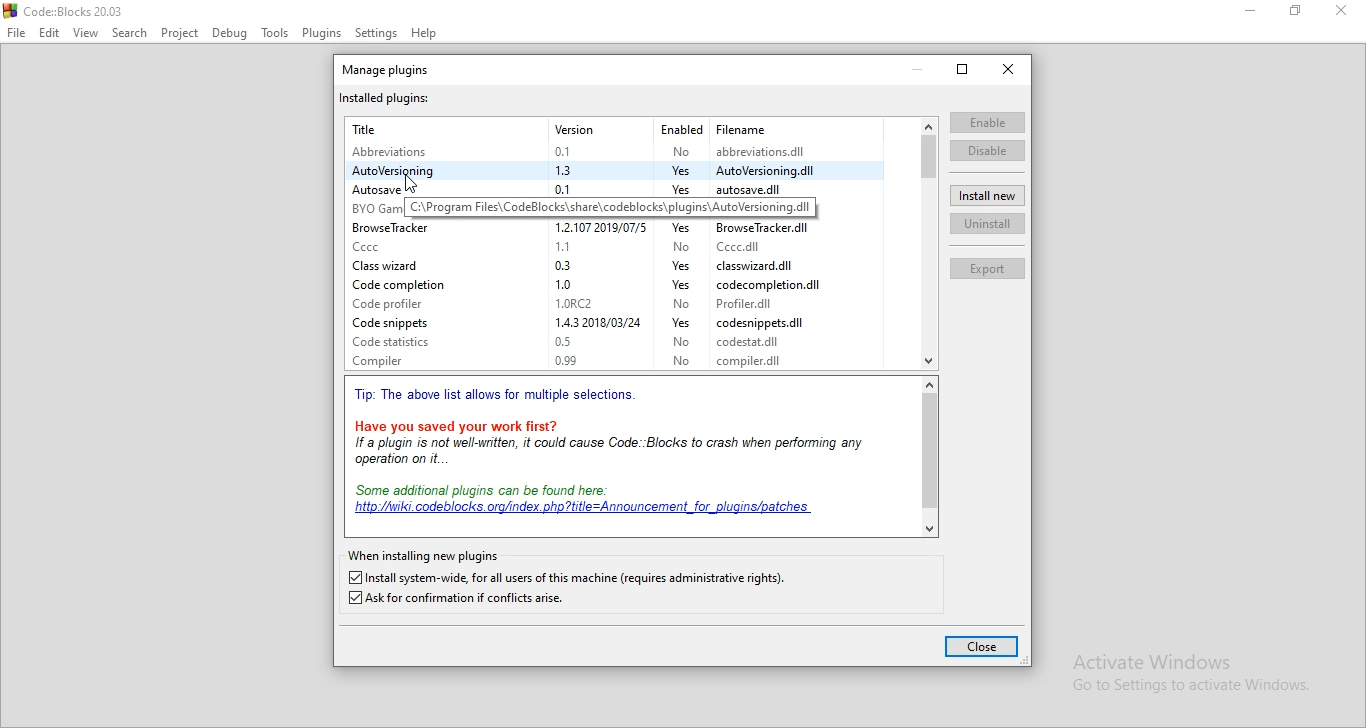 This screenshot has width=1366, height=728. Describe the element at coordinates (751, 363) in the screenshot. I see `‘compiler.dil` at that location.